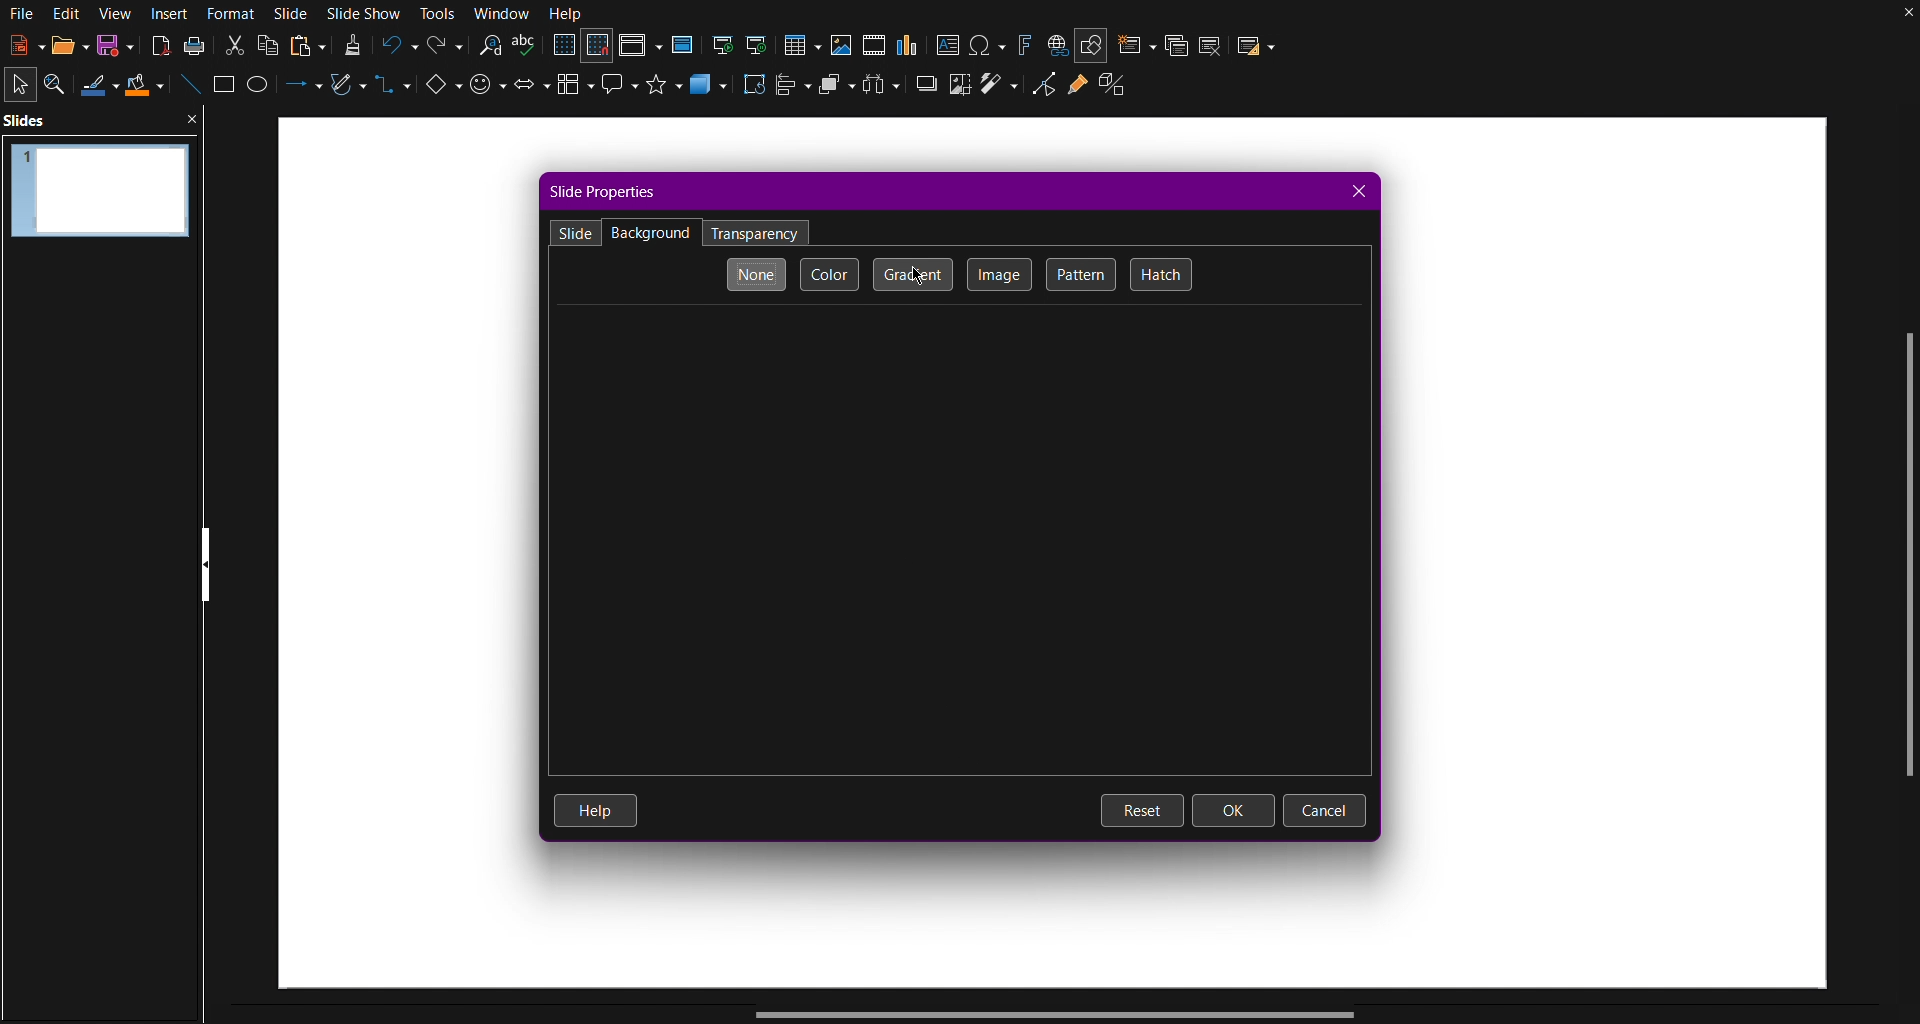  Describe the element at coordinates (1092, 43) in the screenshot. I see `Show Draw Functions` at that location.